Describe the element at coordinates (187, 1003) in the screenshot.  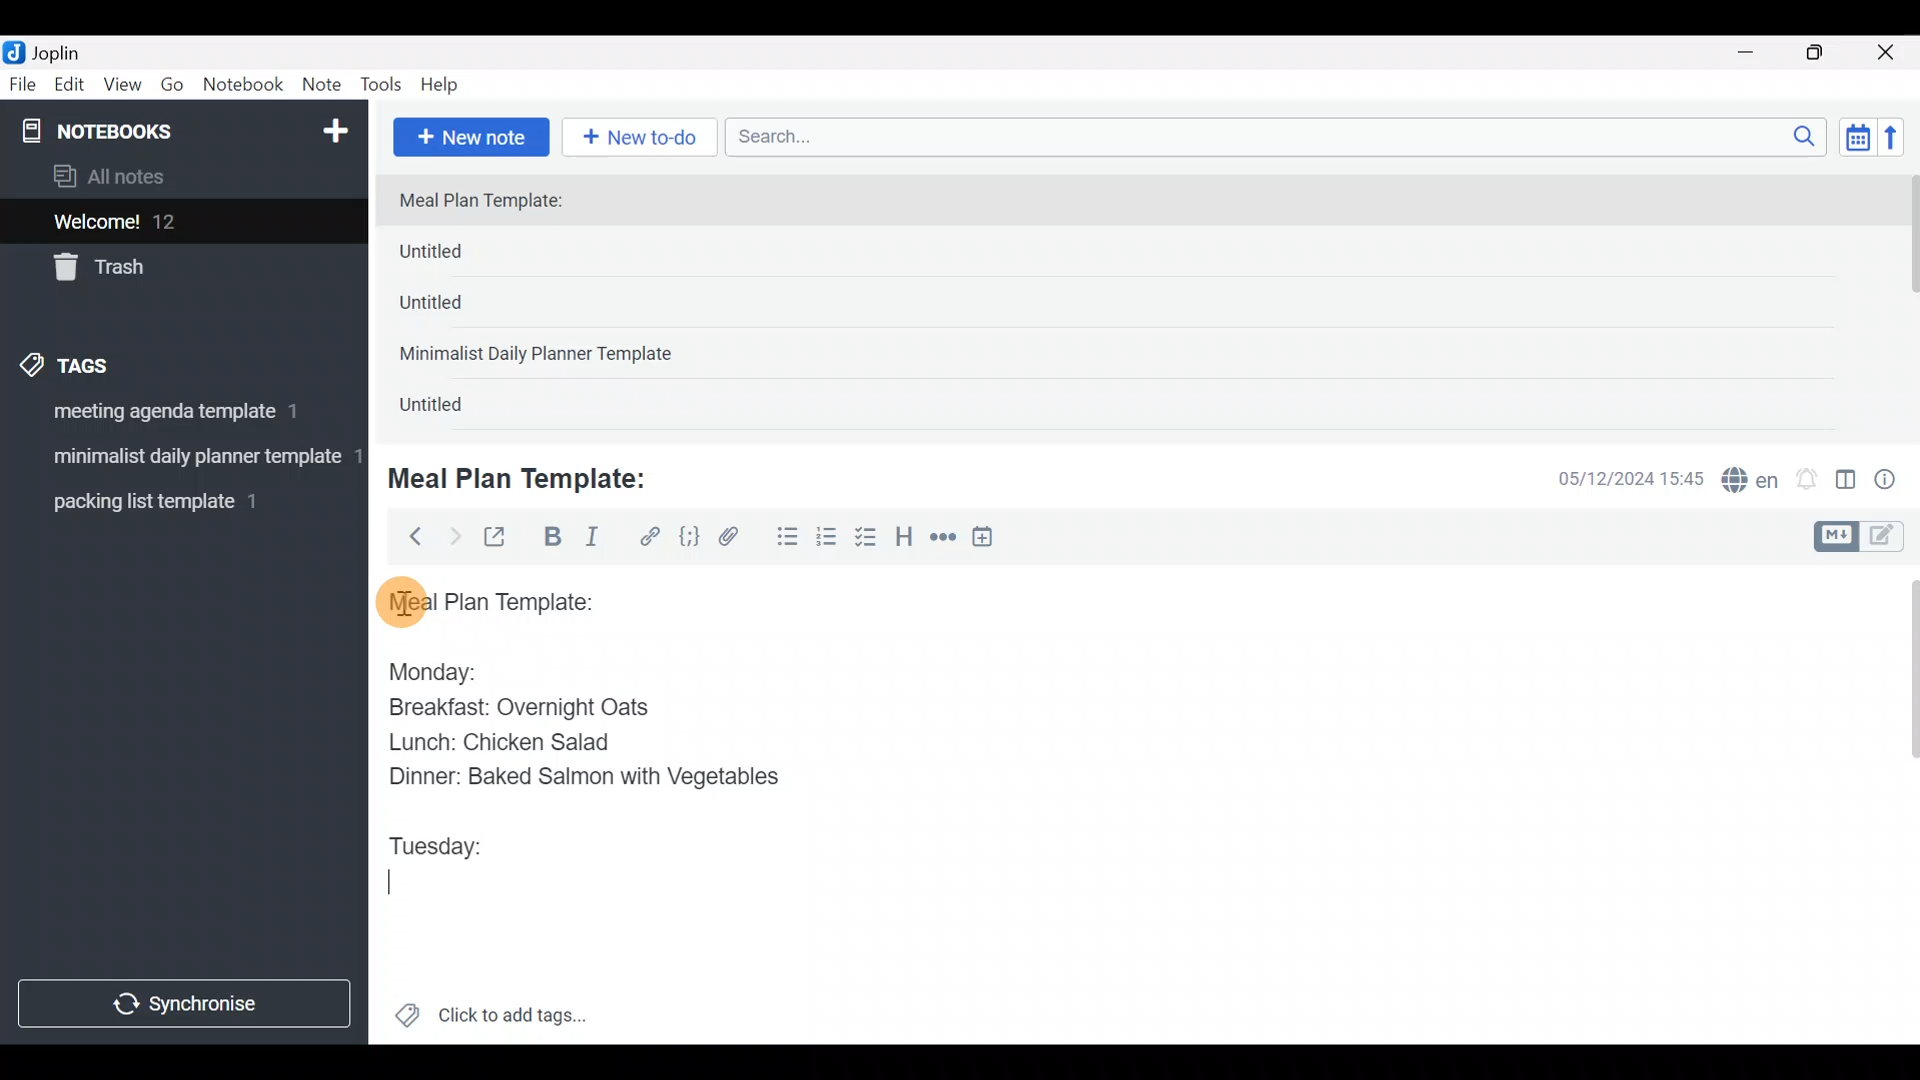
I see `Synchronize` at that location.